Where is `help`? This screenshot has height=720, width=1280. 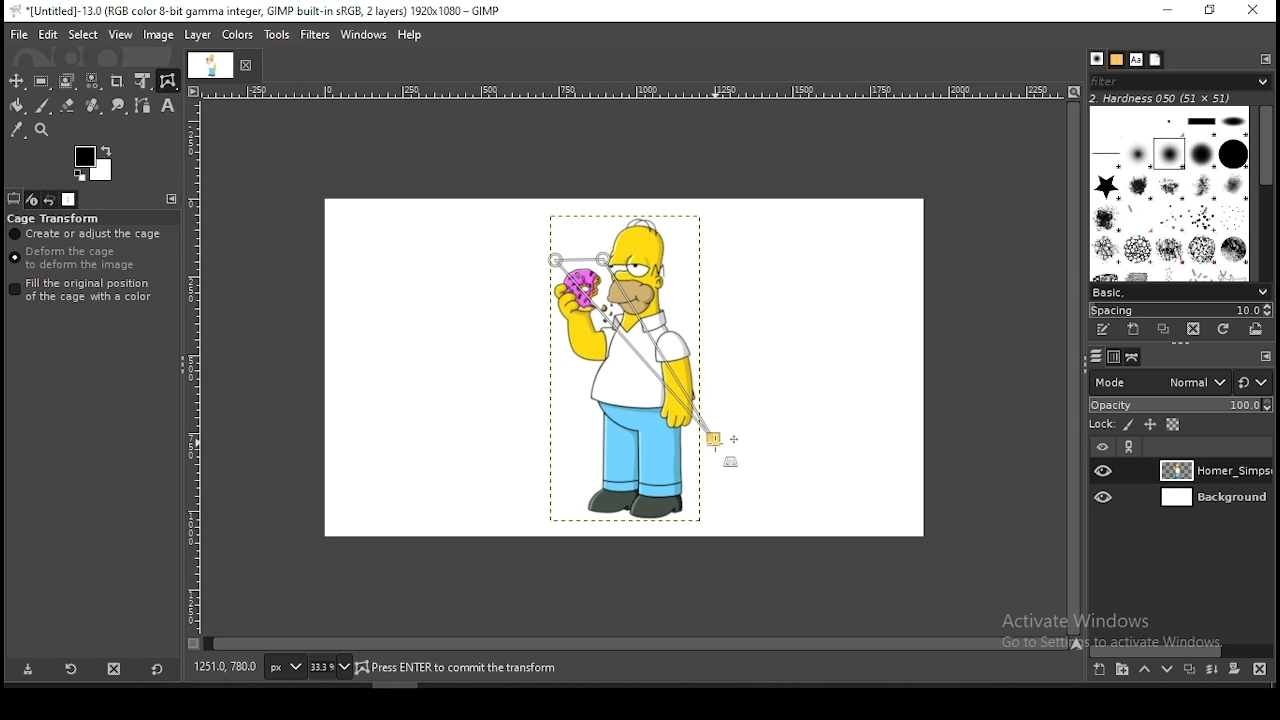
help is located at coordinates (410, 35).